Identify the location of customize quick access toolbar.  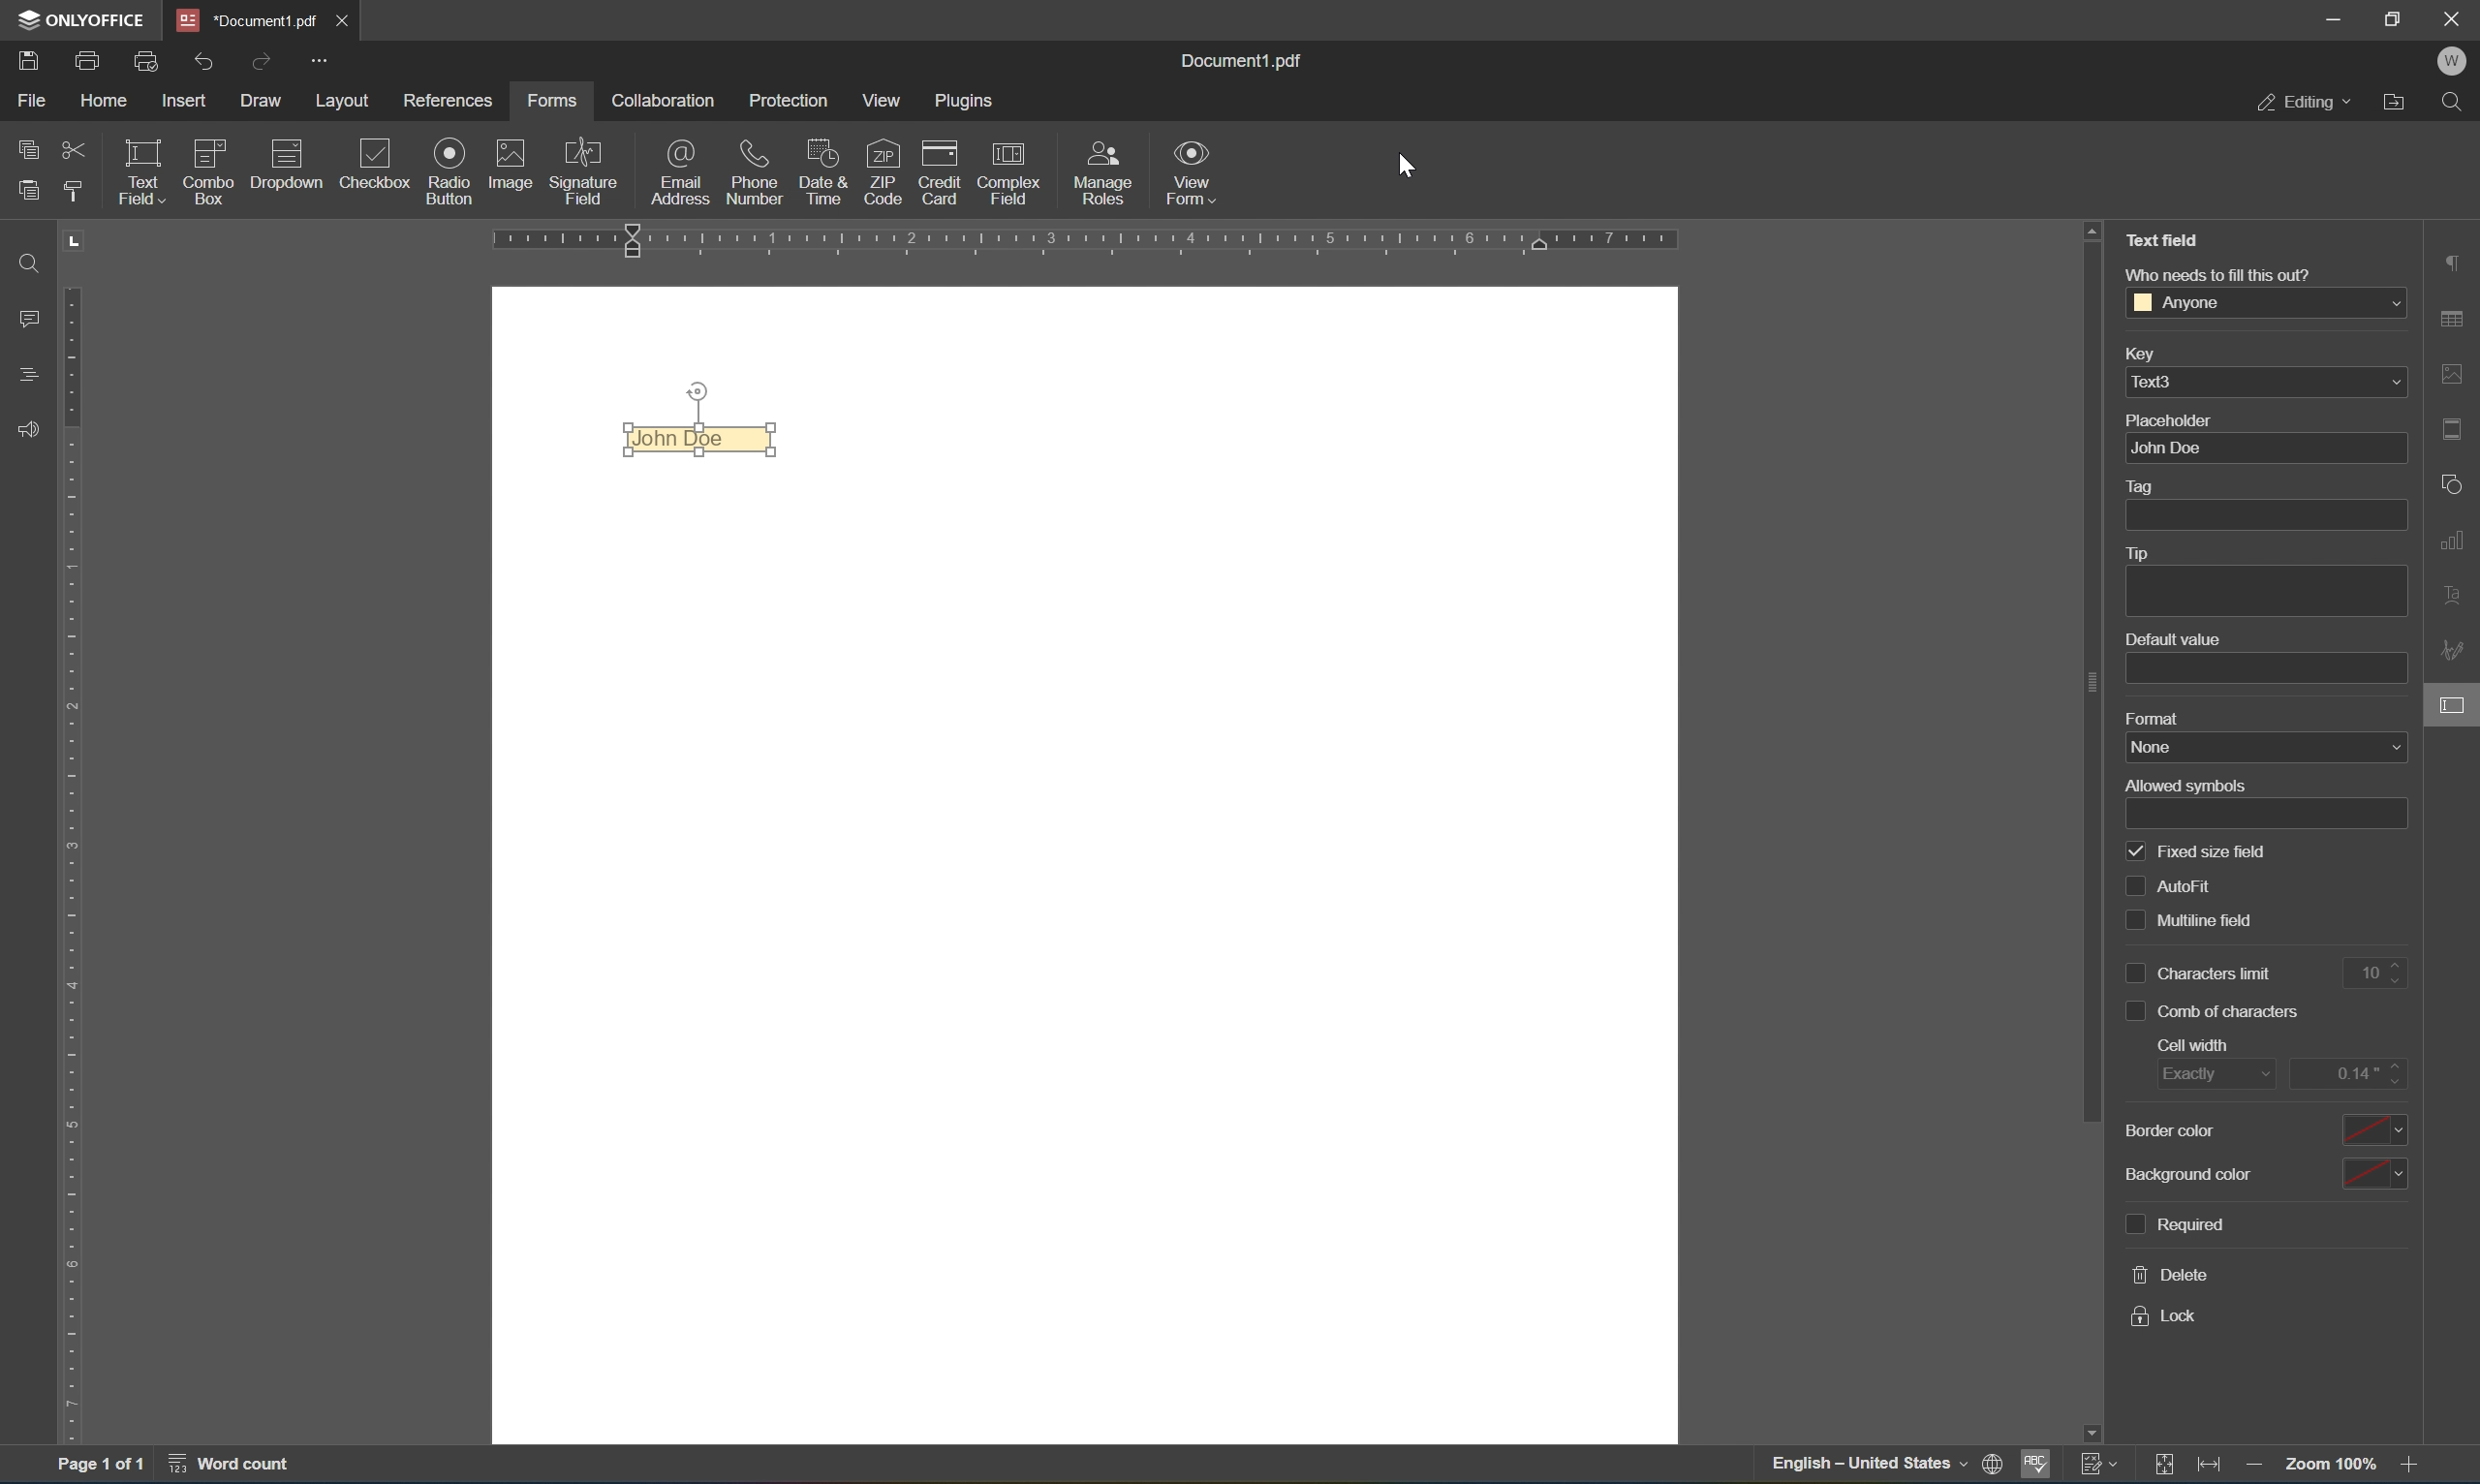
(321, 60).